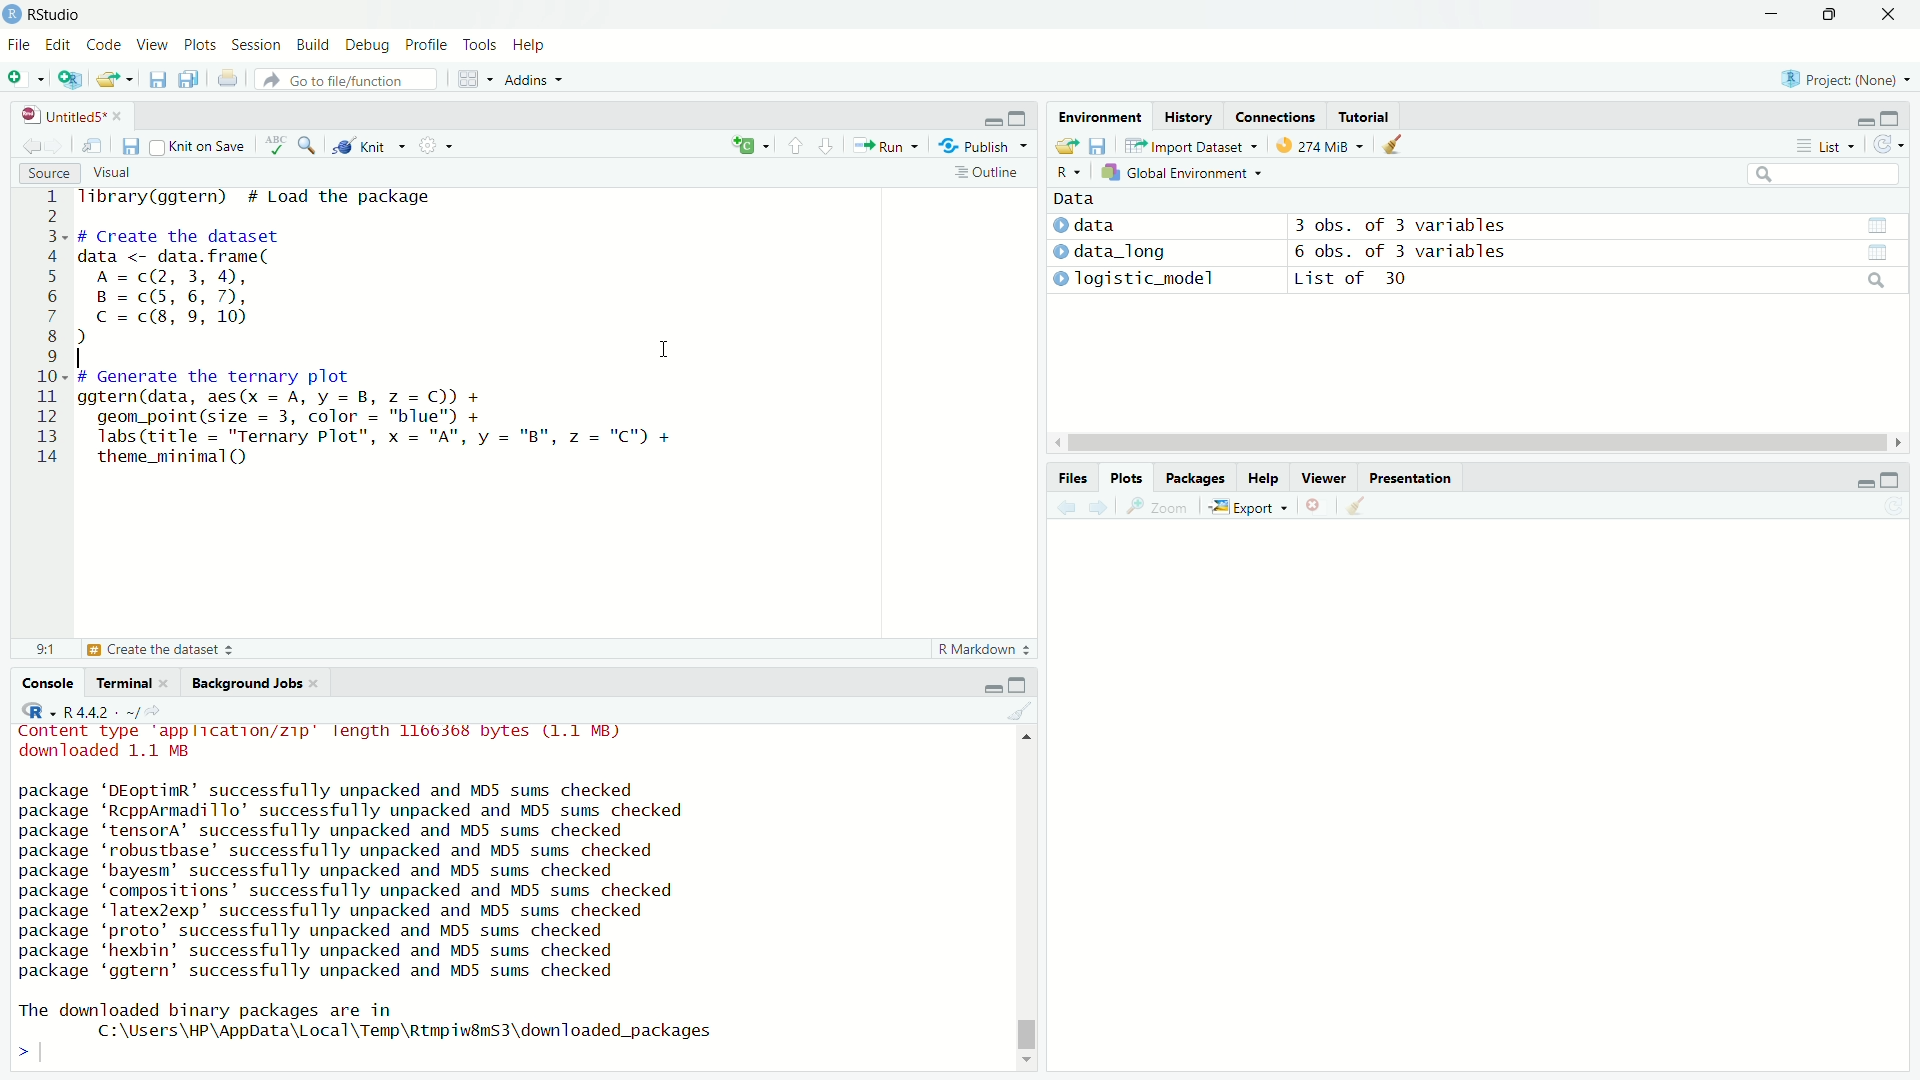 Image resolution: width=1920 pixels, height=1080 pixels. I want to click on Go to file/function, so click(338, 79).